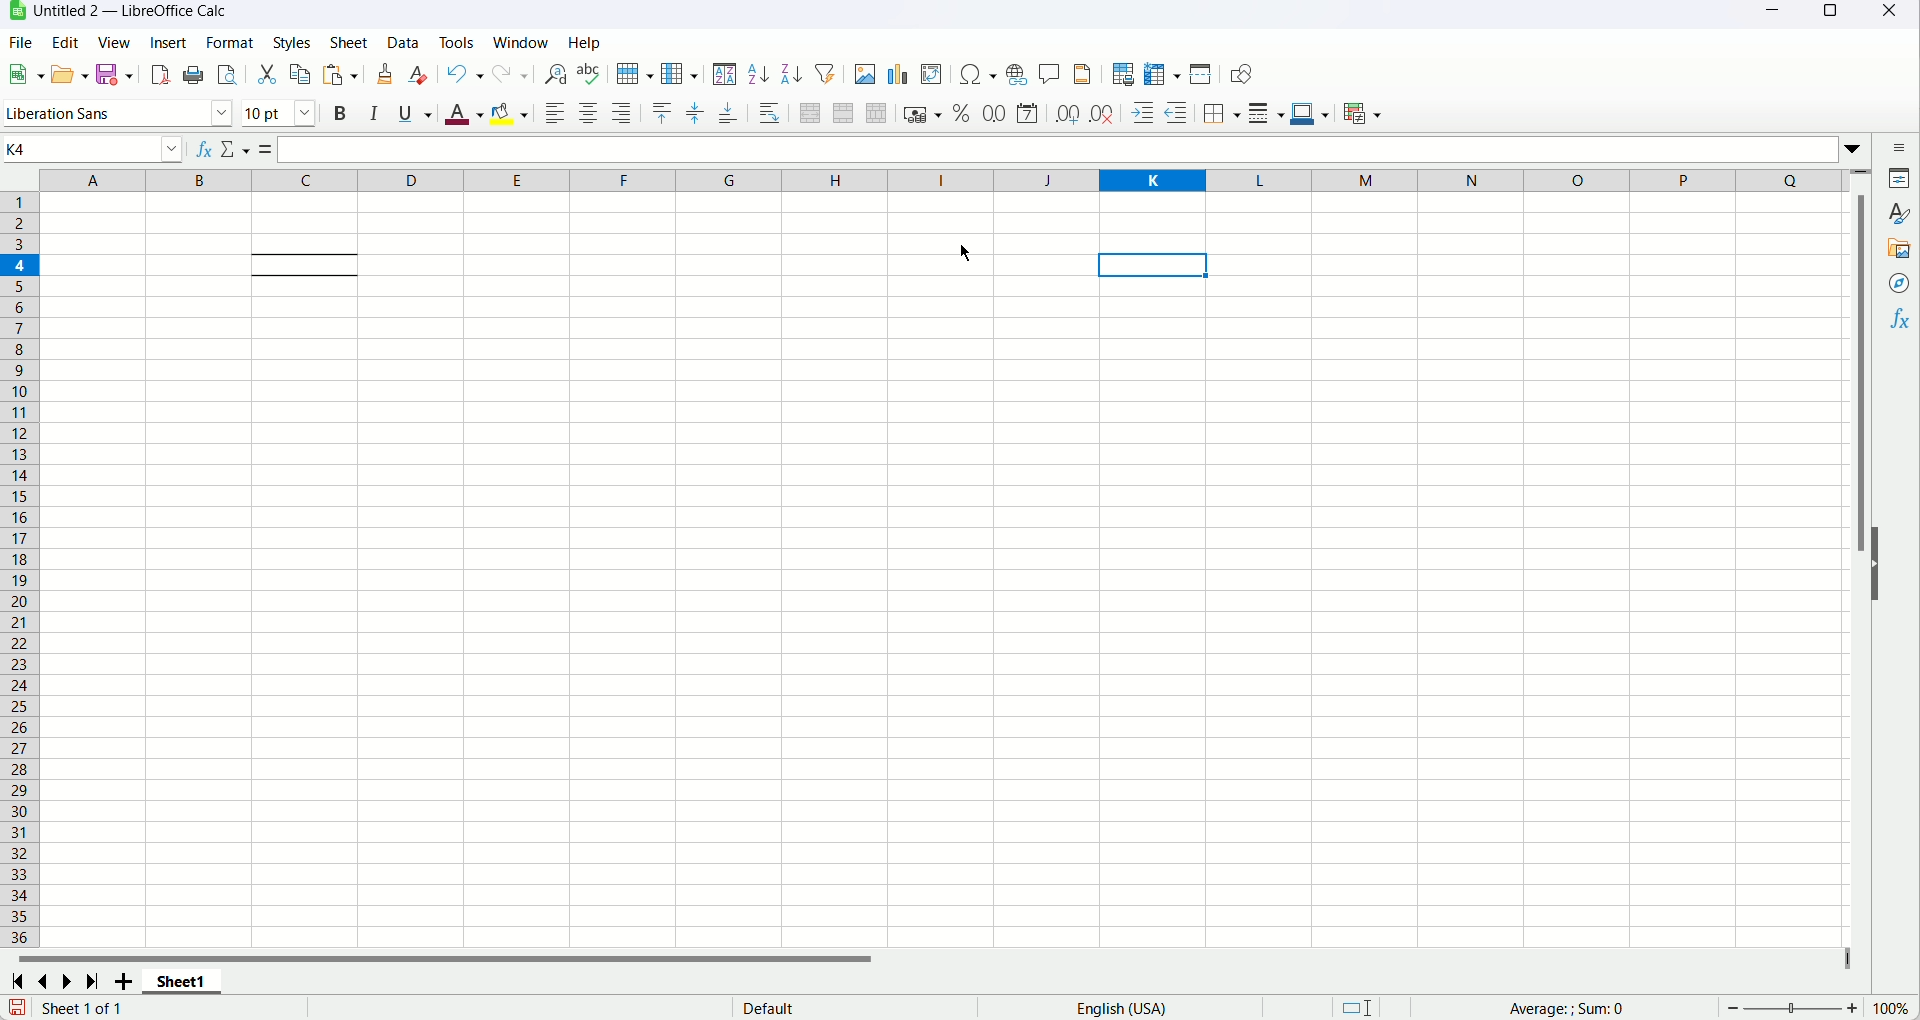 The image size is (1920, 1020). What do you see at coordinates (227, 75) in the screenshot?
I see `Print preview` at bounding box center [227, 75].